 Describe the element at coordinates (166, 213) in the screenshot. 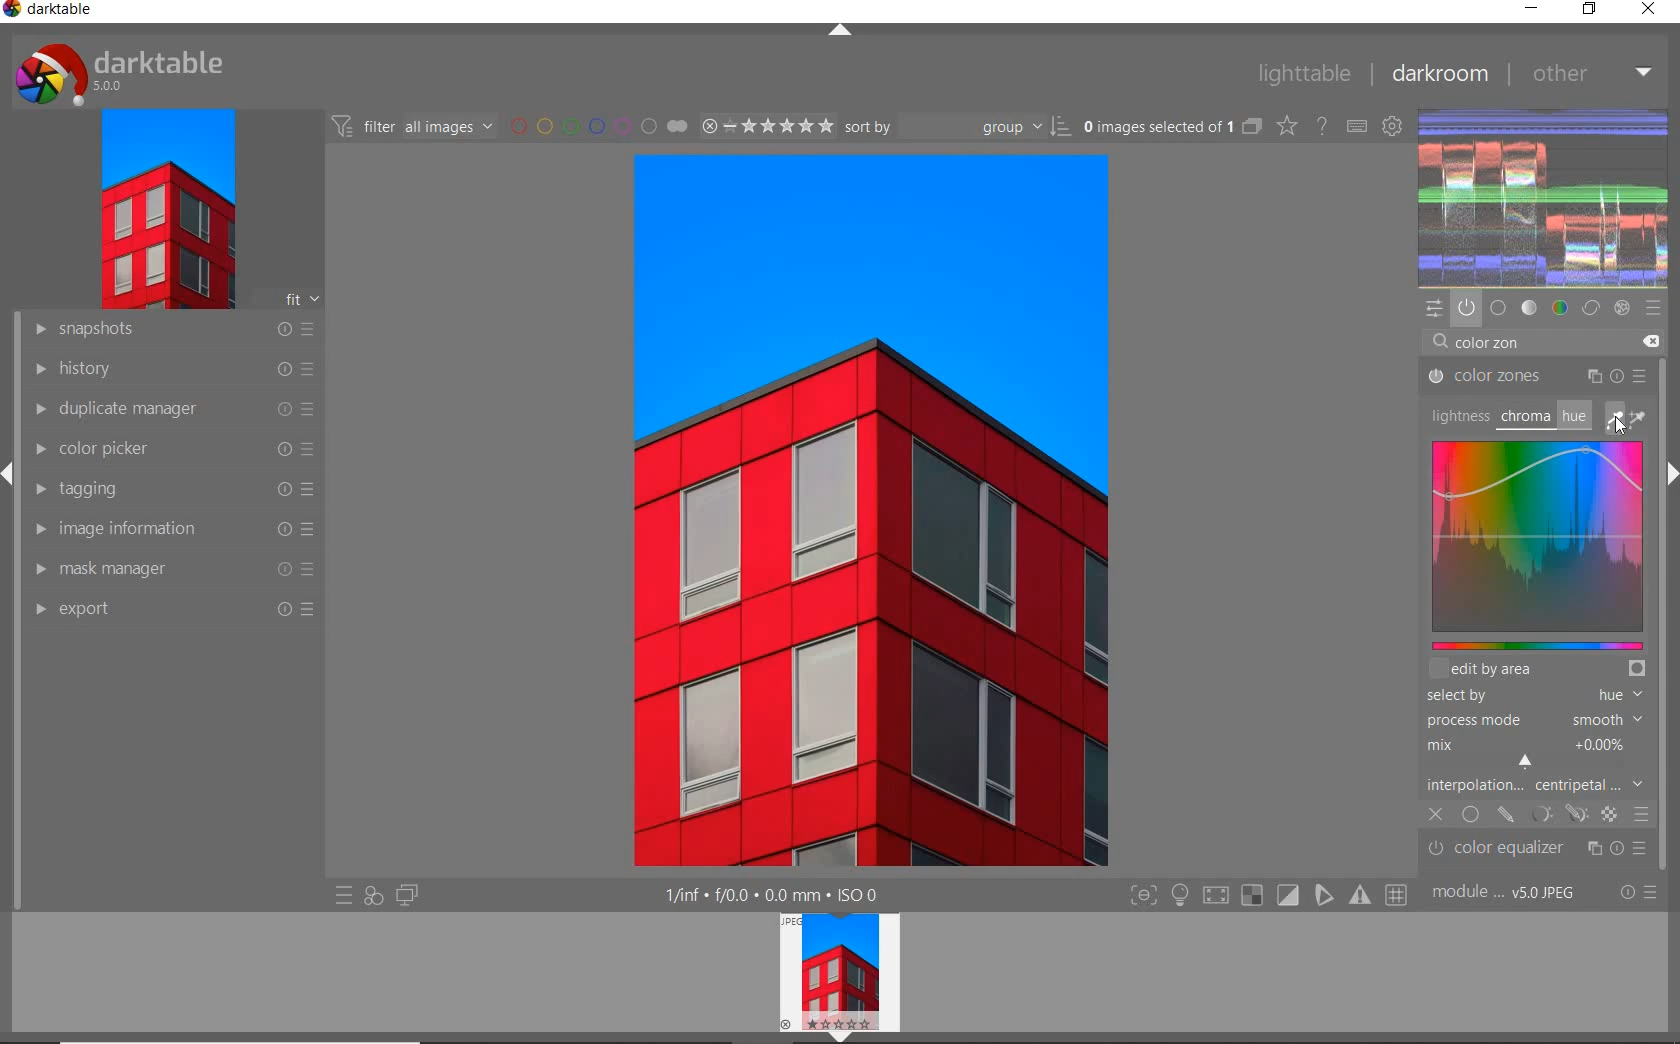

I see `image` at that location.